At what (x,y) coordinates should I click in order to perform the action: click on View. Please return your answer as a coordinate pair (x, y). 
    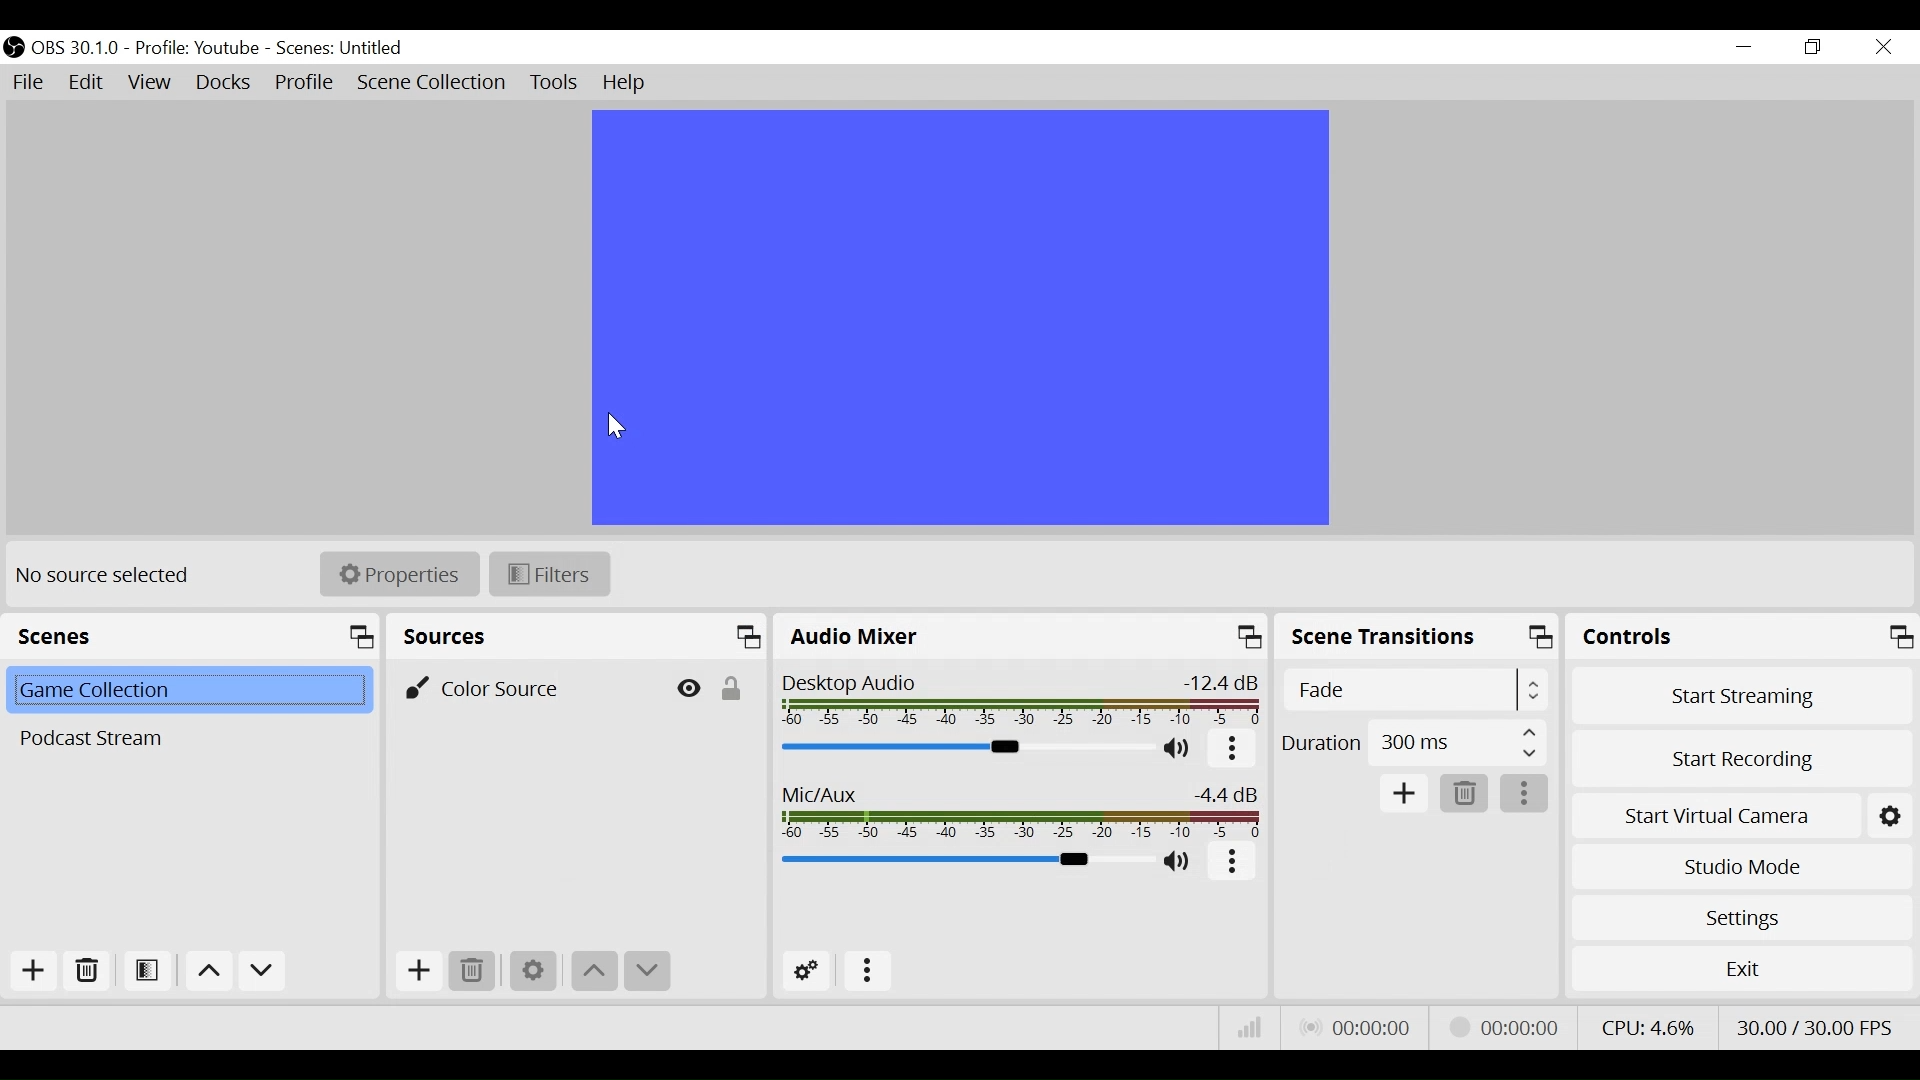
    Looking at the image, I should click on (149, 83).